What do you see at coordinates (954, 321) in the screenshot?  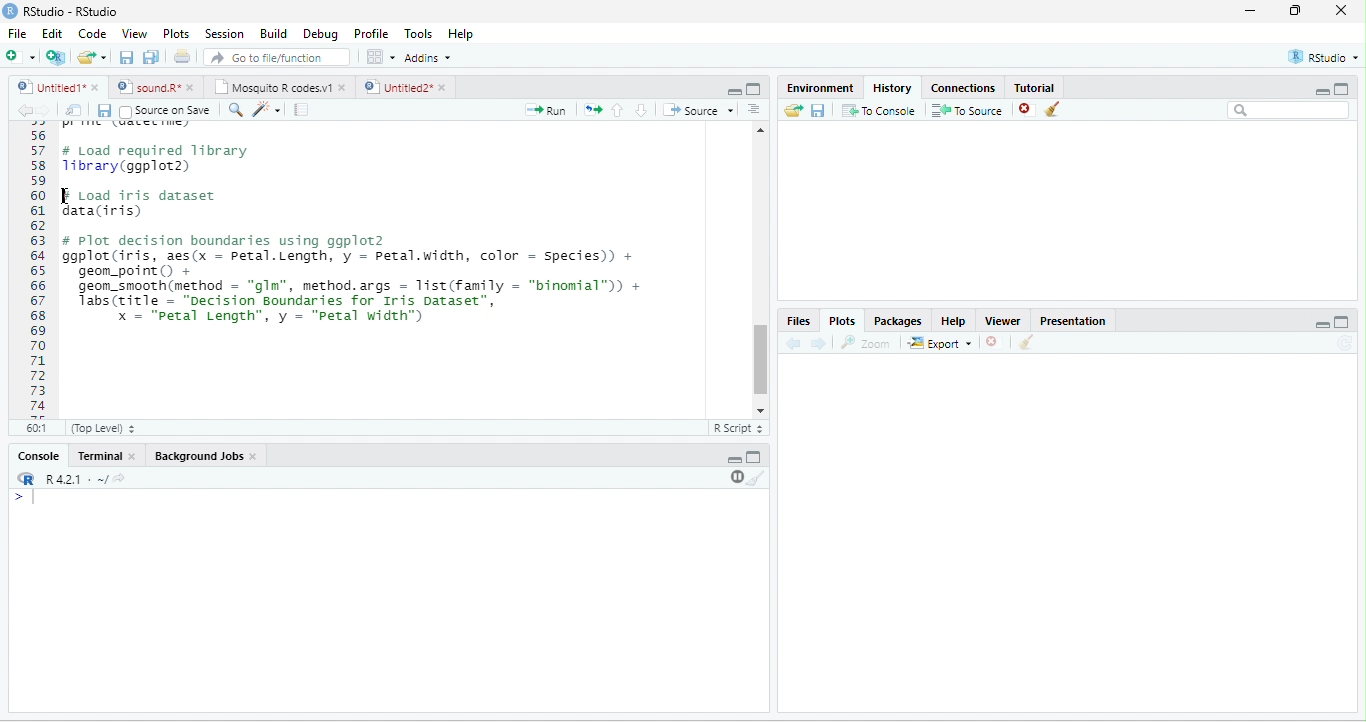 I see `Help` at bounding box center [954, 321].